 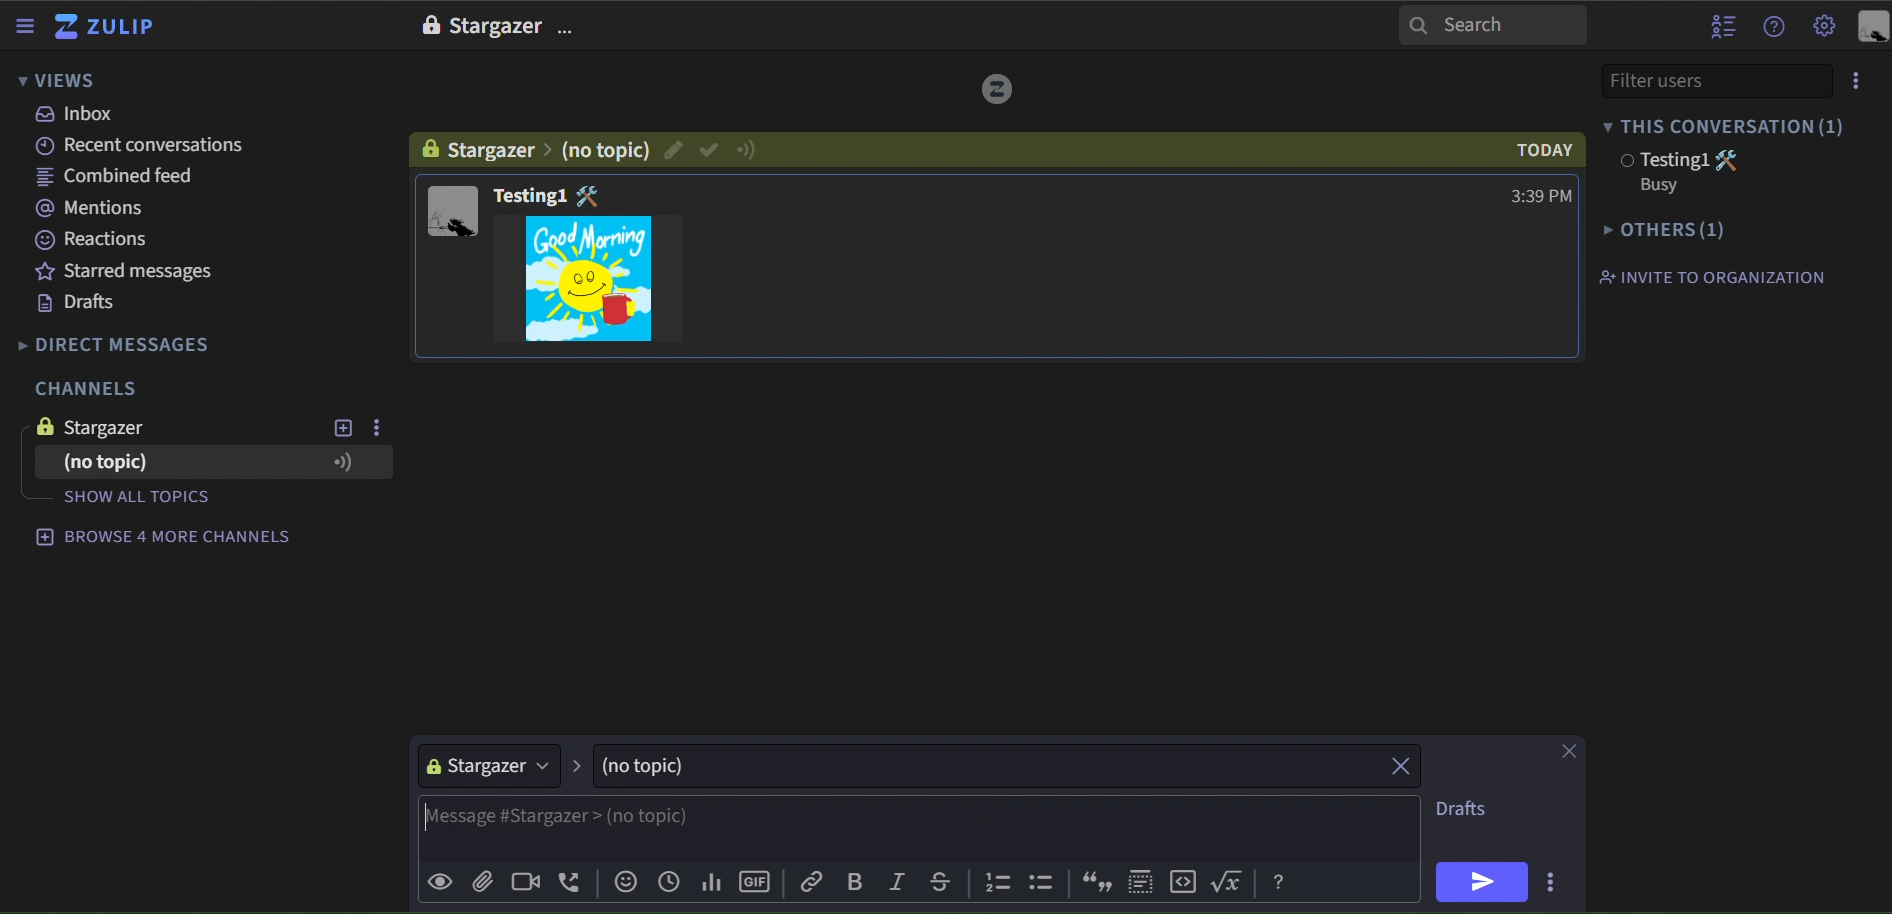 What do you see at coordinates (984, 765) in the screenshot?
I see `(no topic)` at bounding box center [984, 765].